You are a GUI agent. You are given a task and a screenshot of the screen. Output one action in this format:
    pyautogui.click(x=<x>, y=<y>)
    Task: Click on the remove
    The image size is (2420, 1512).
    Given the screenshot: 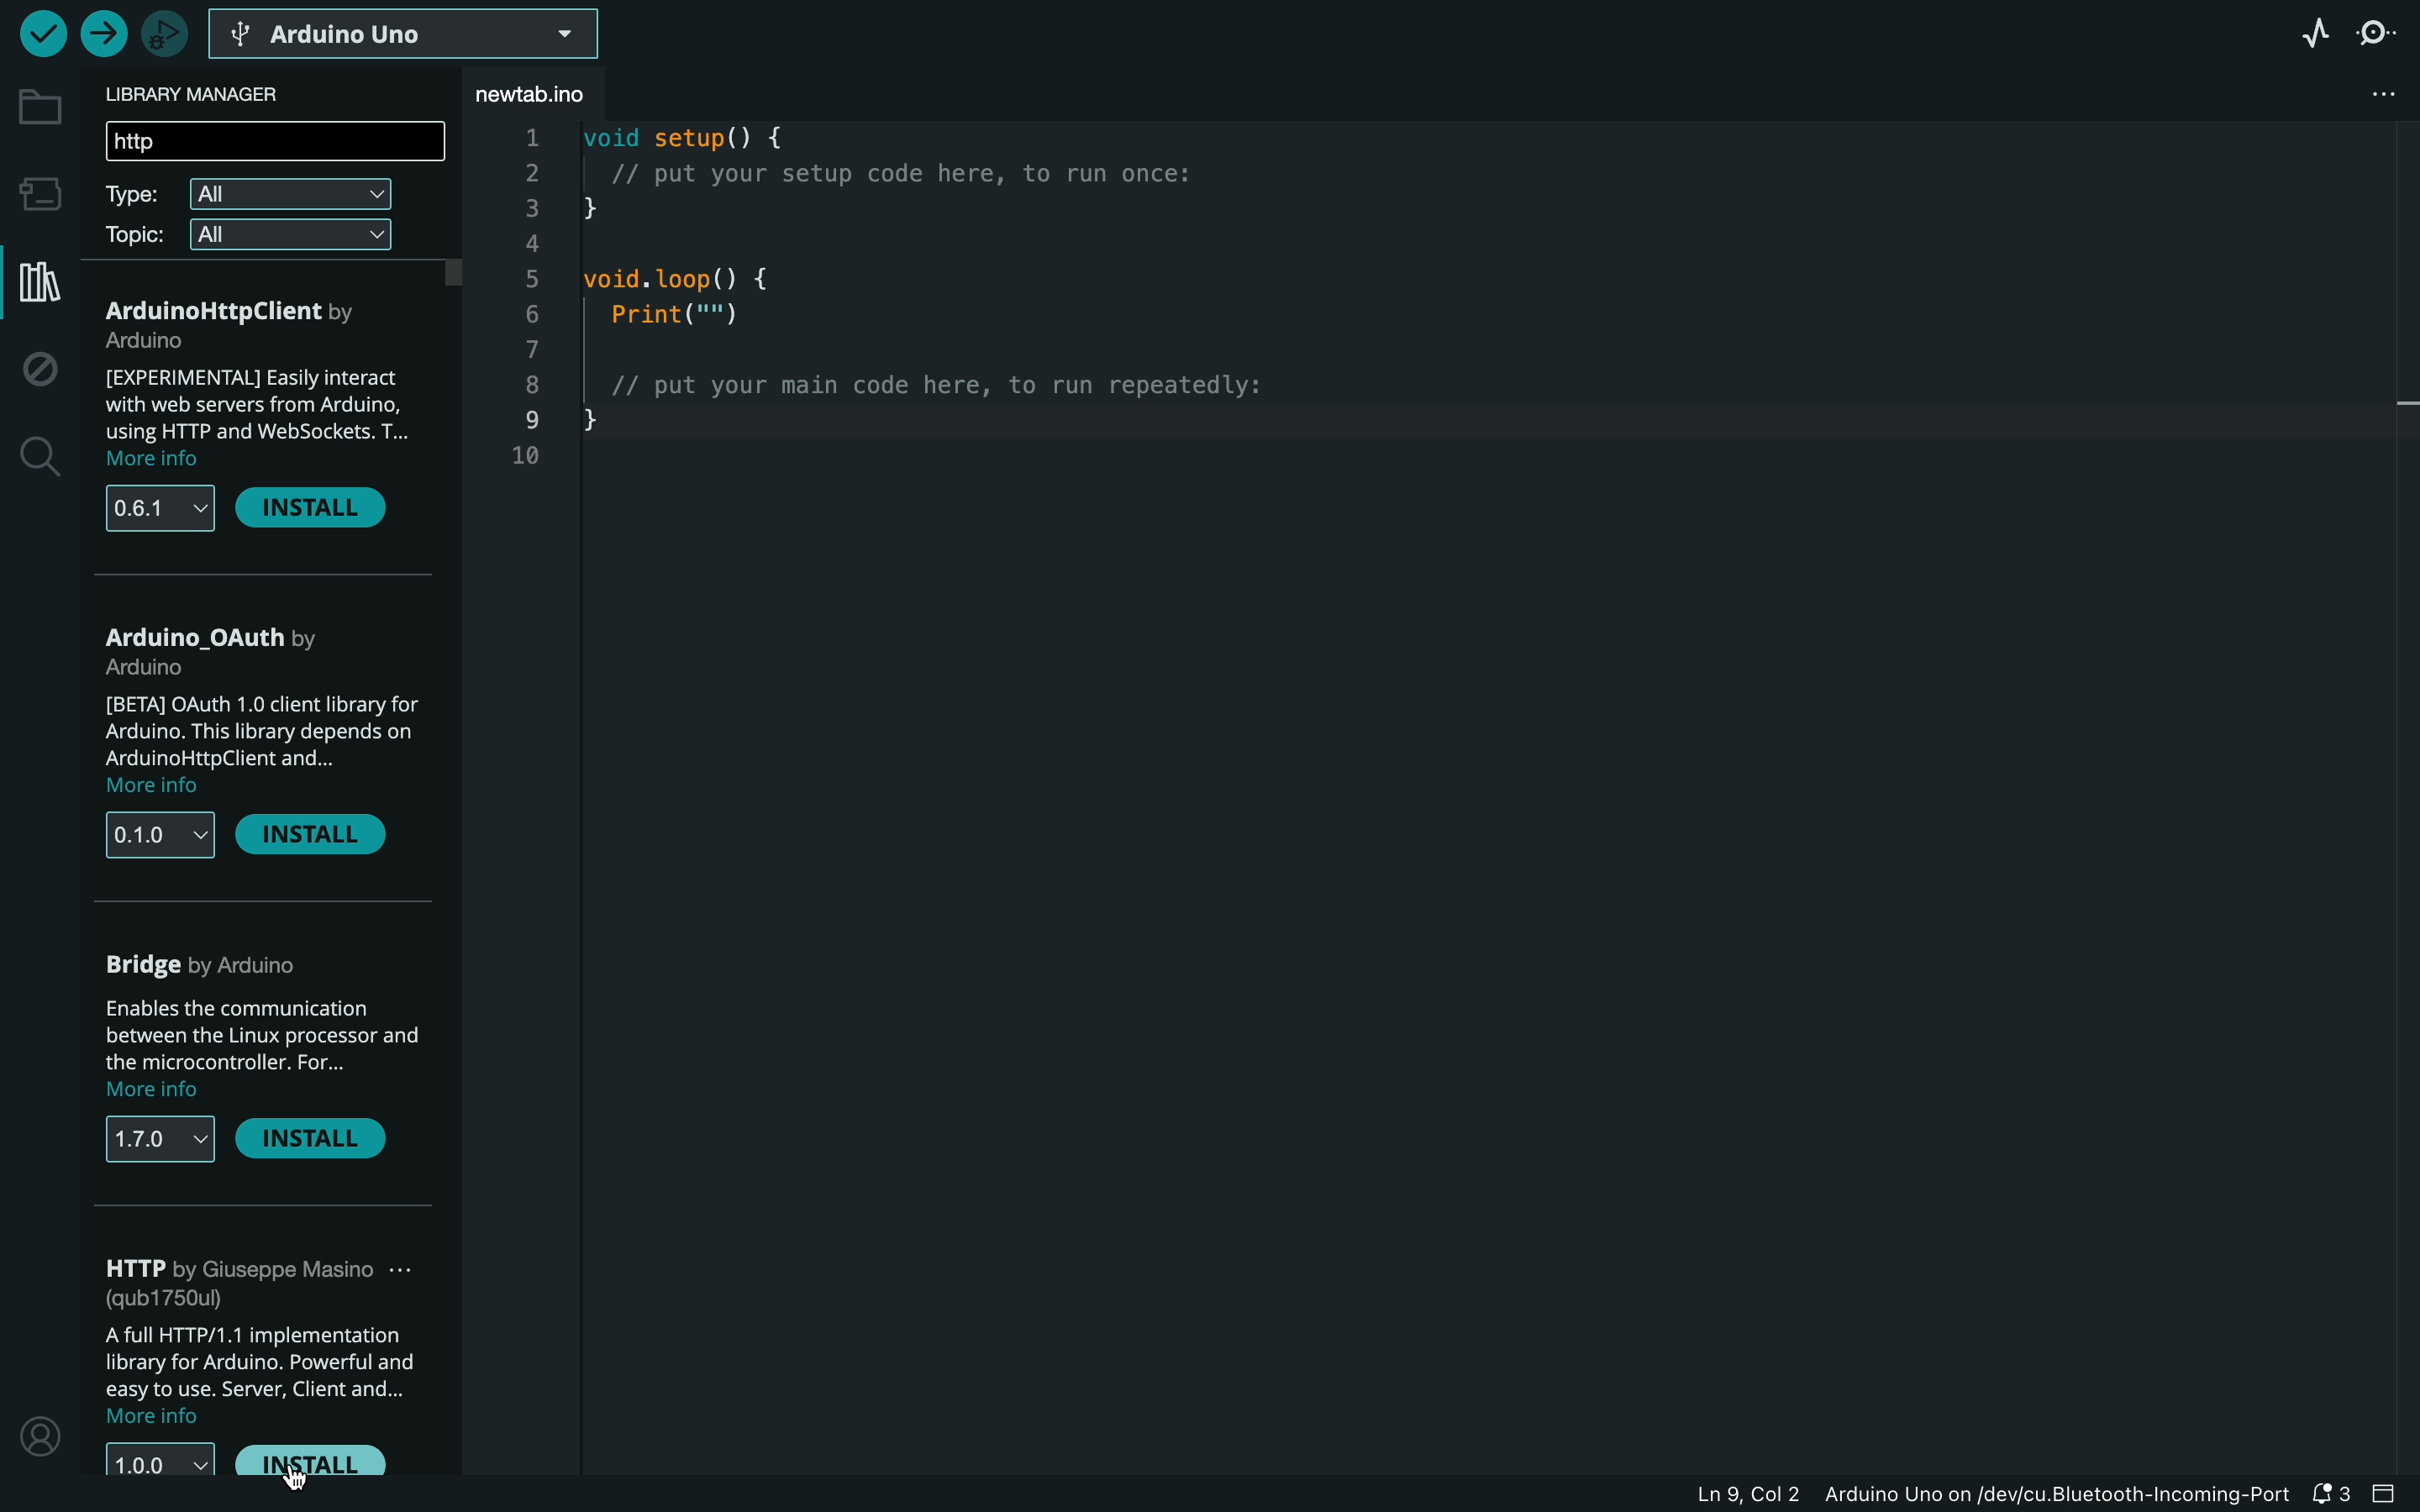 What is the action you would take?
    pyautogui.click(x=317, y=832)
    